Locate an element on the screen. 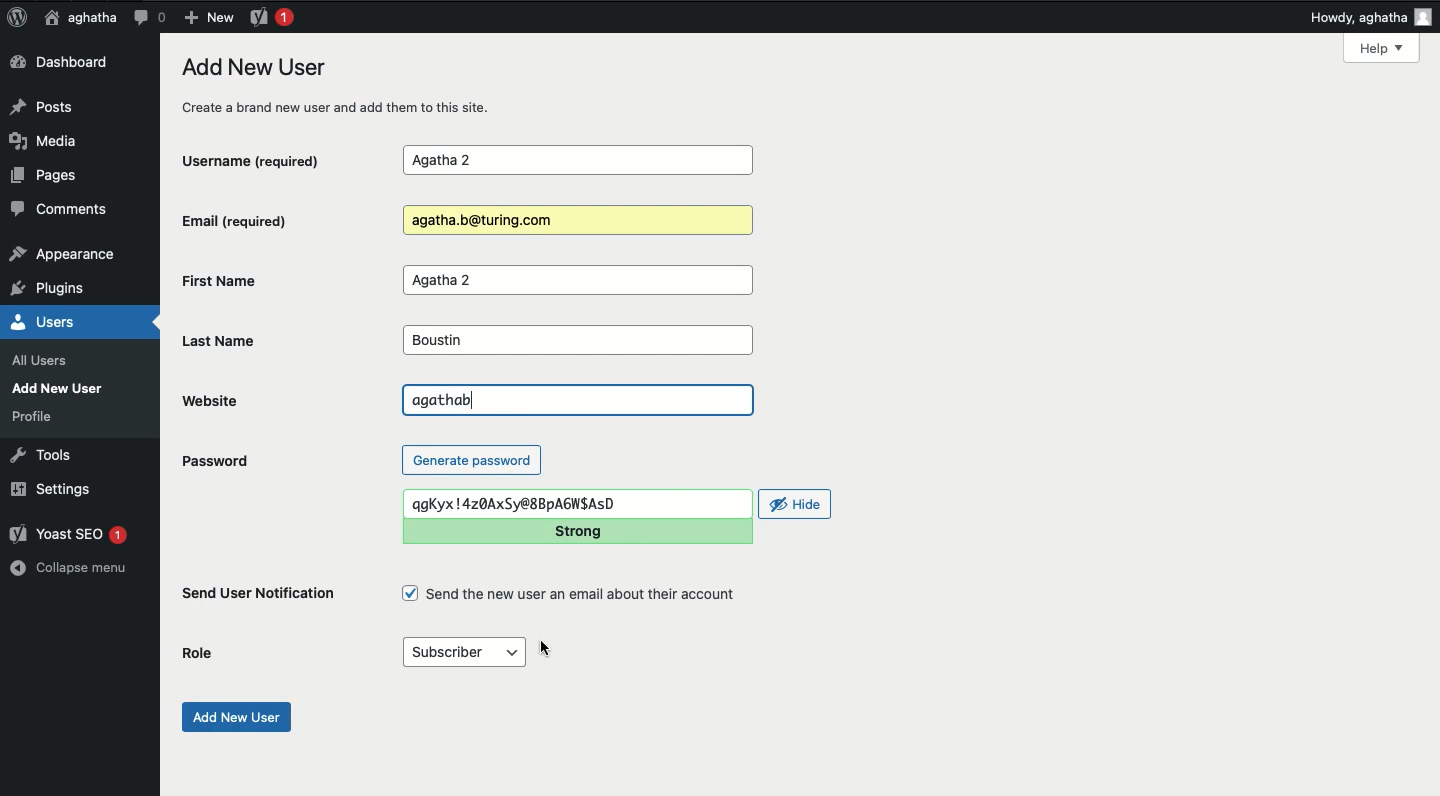 The image size is (1440, 796). profile is located at coordinates (38, 416).